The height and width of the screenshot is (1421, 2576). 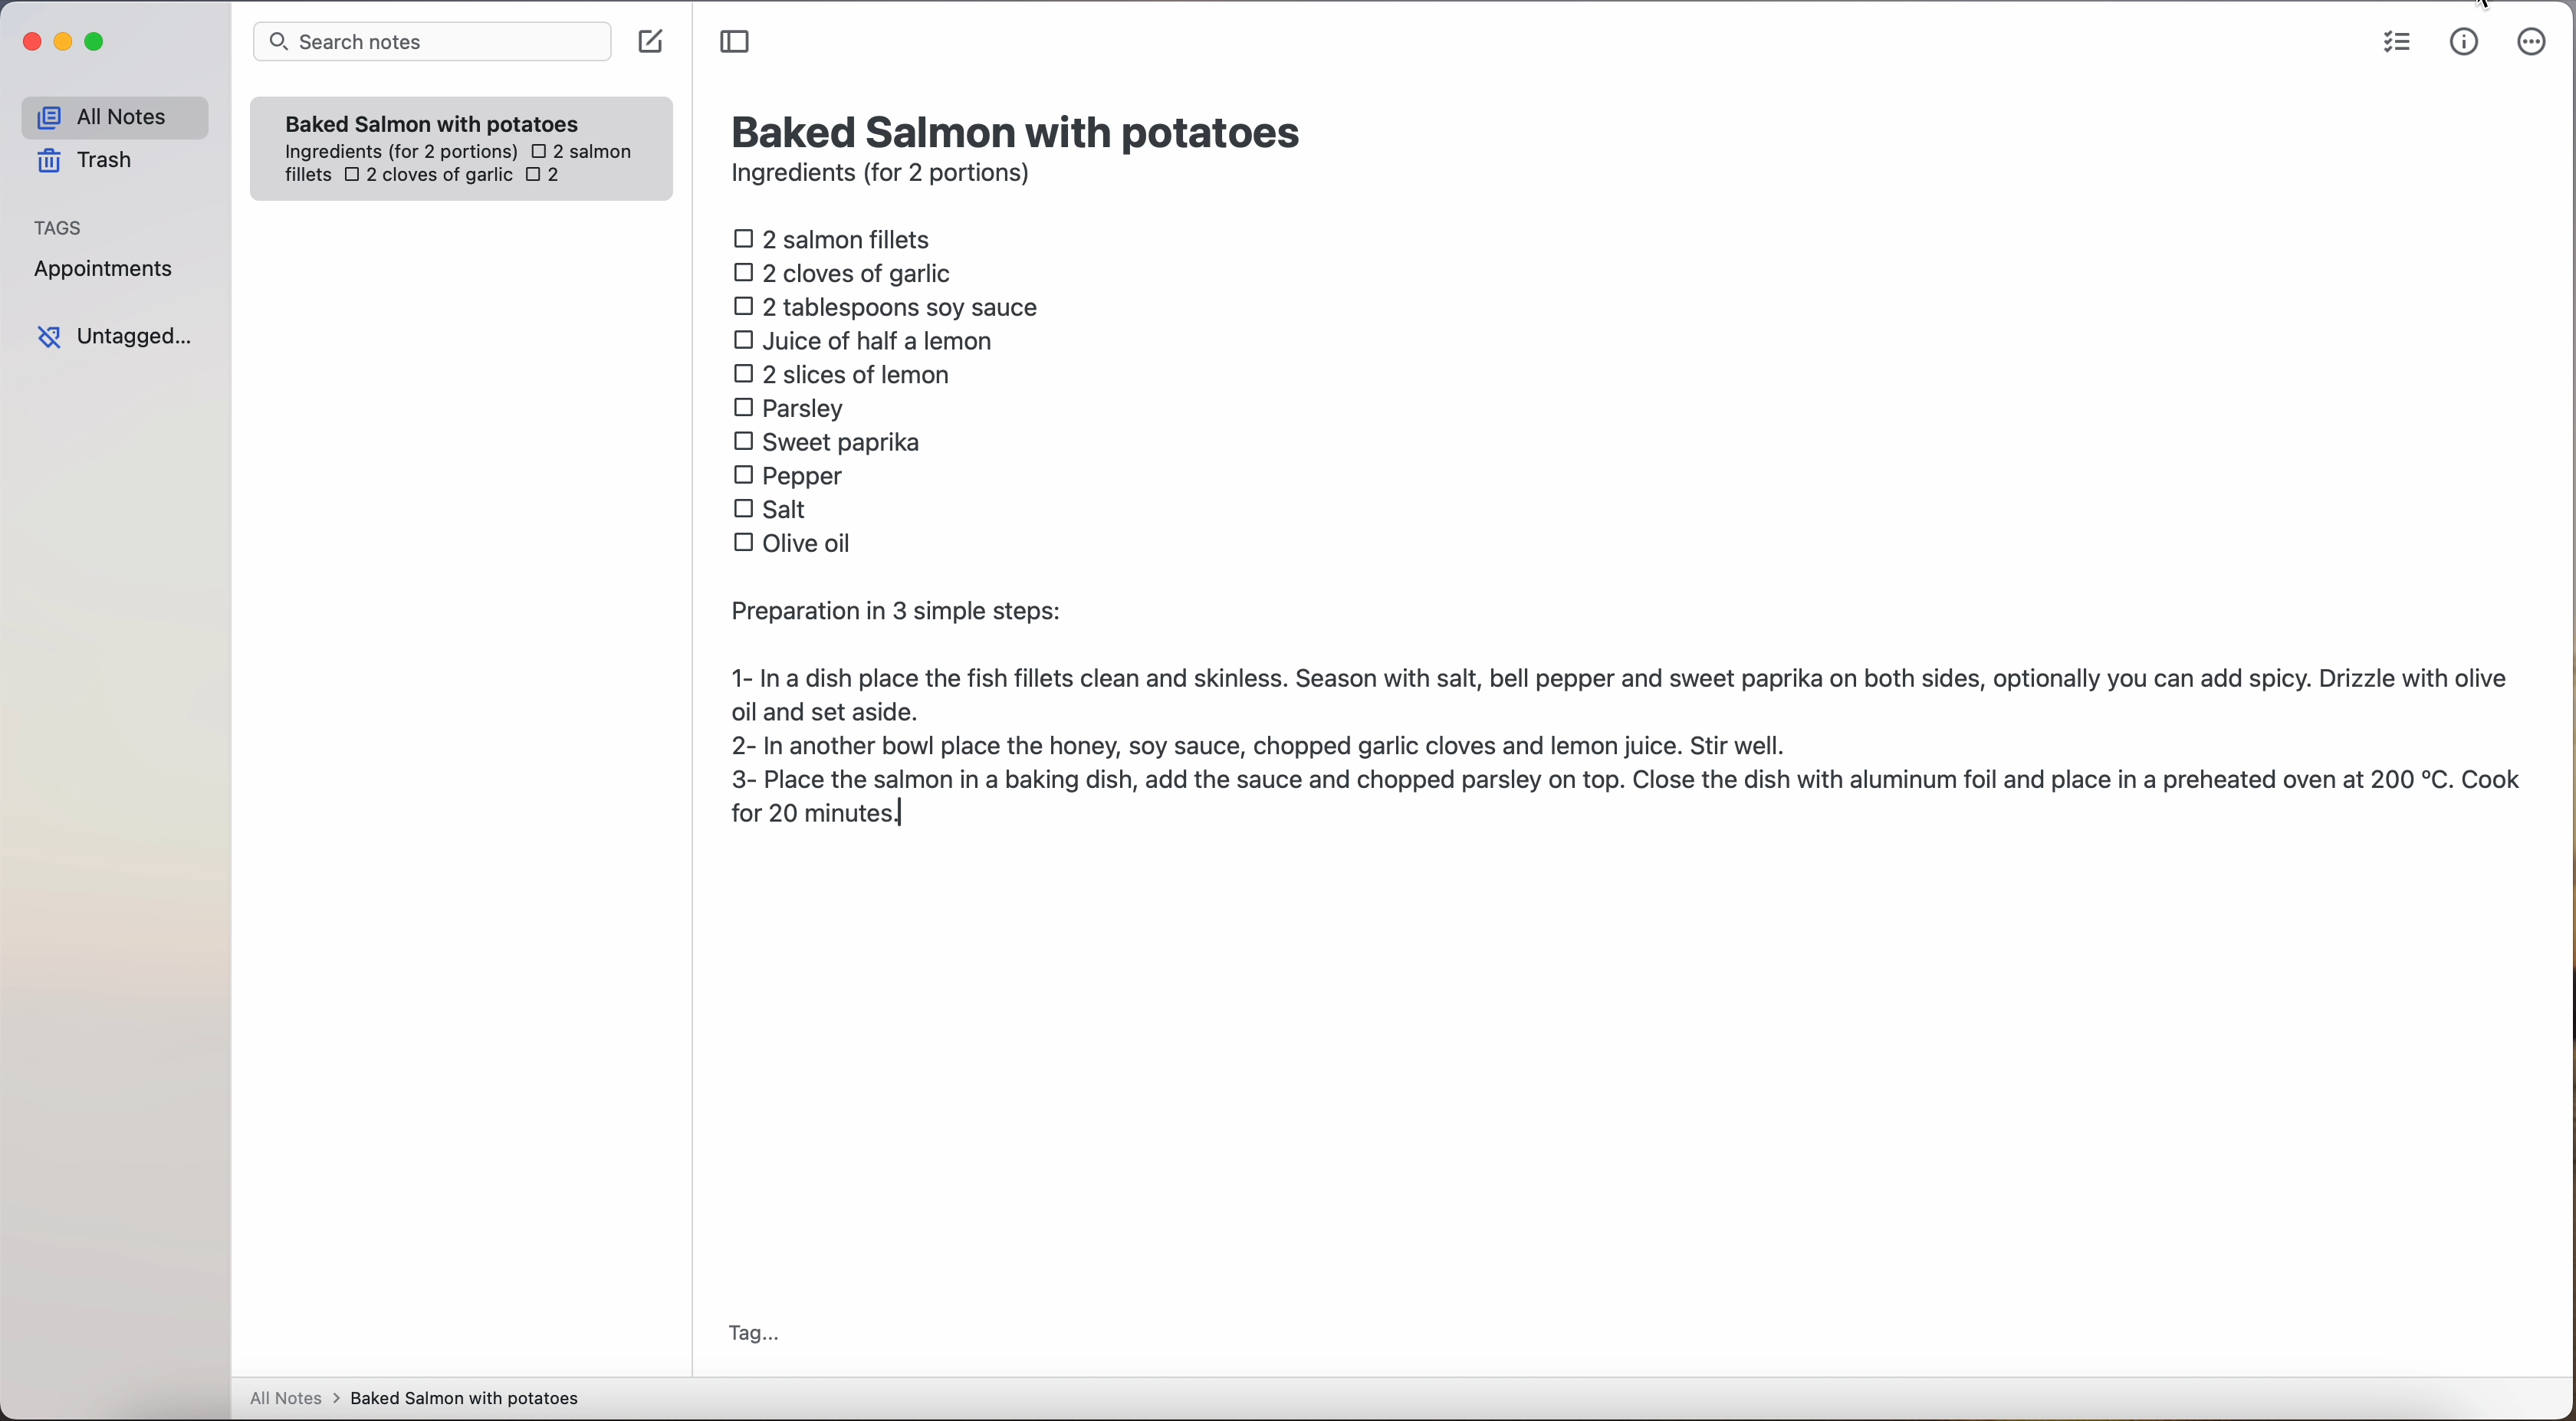 What do you see at coordinates (117, 336) in the screenshot?
I see `untagged` at bounding box center [117, 336].